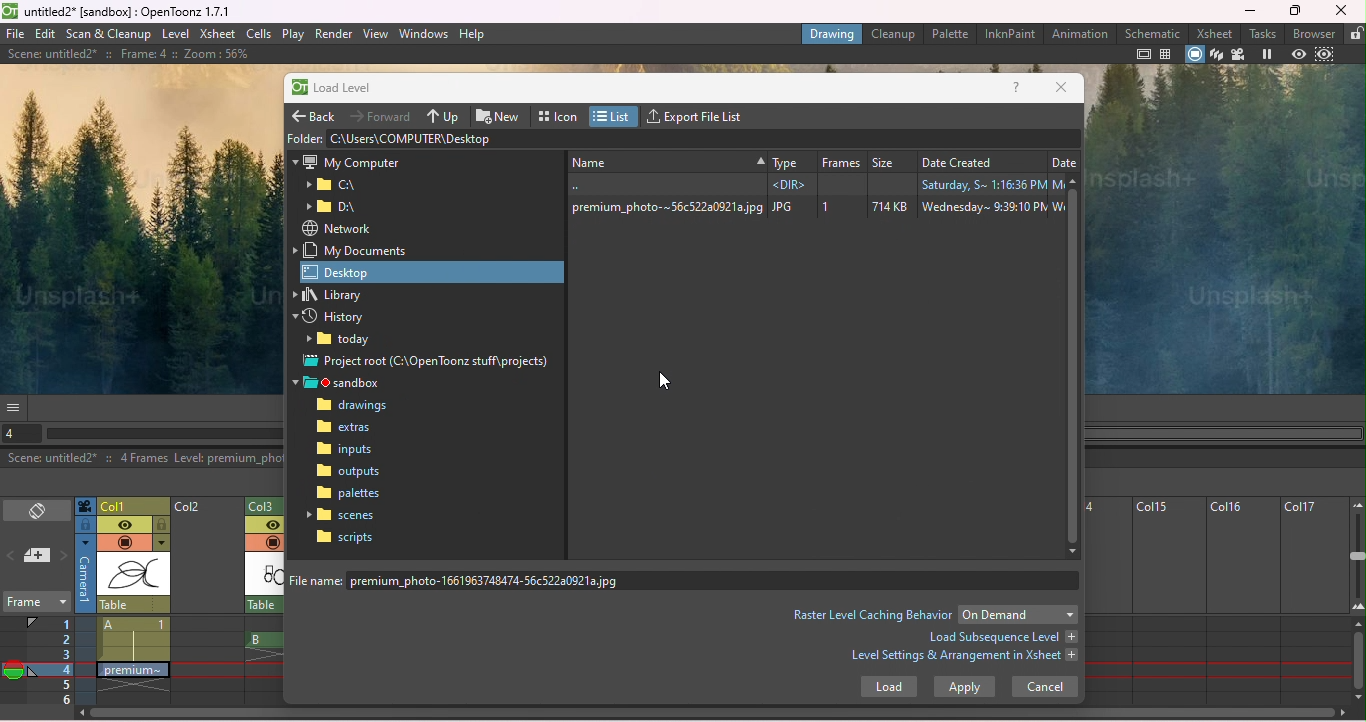  I want to click on 3D view, so click(1217, 55).